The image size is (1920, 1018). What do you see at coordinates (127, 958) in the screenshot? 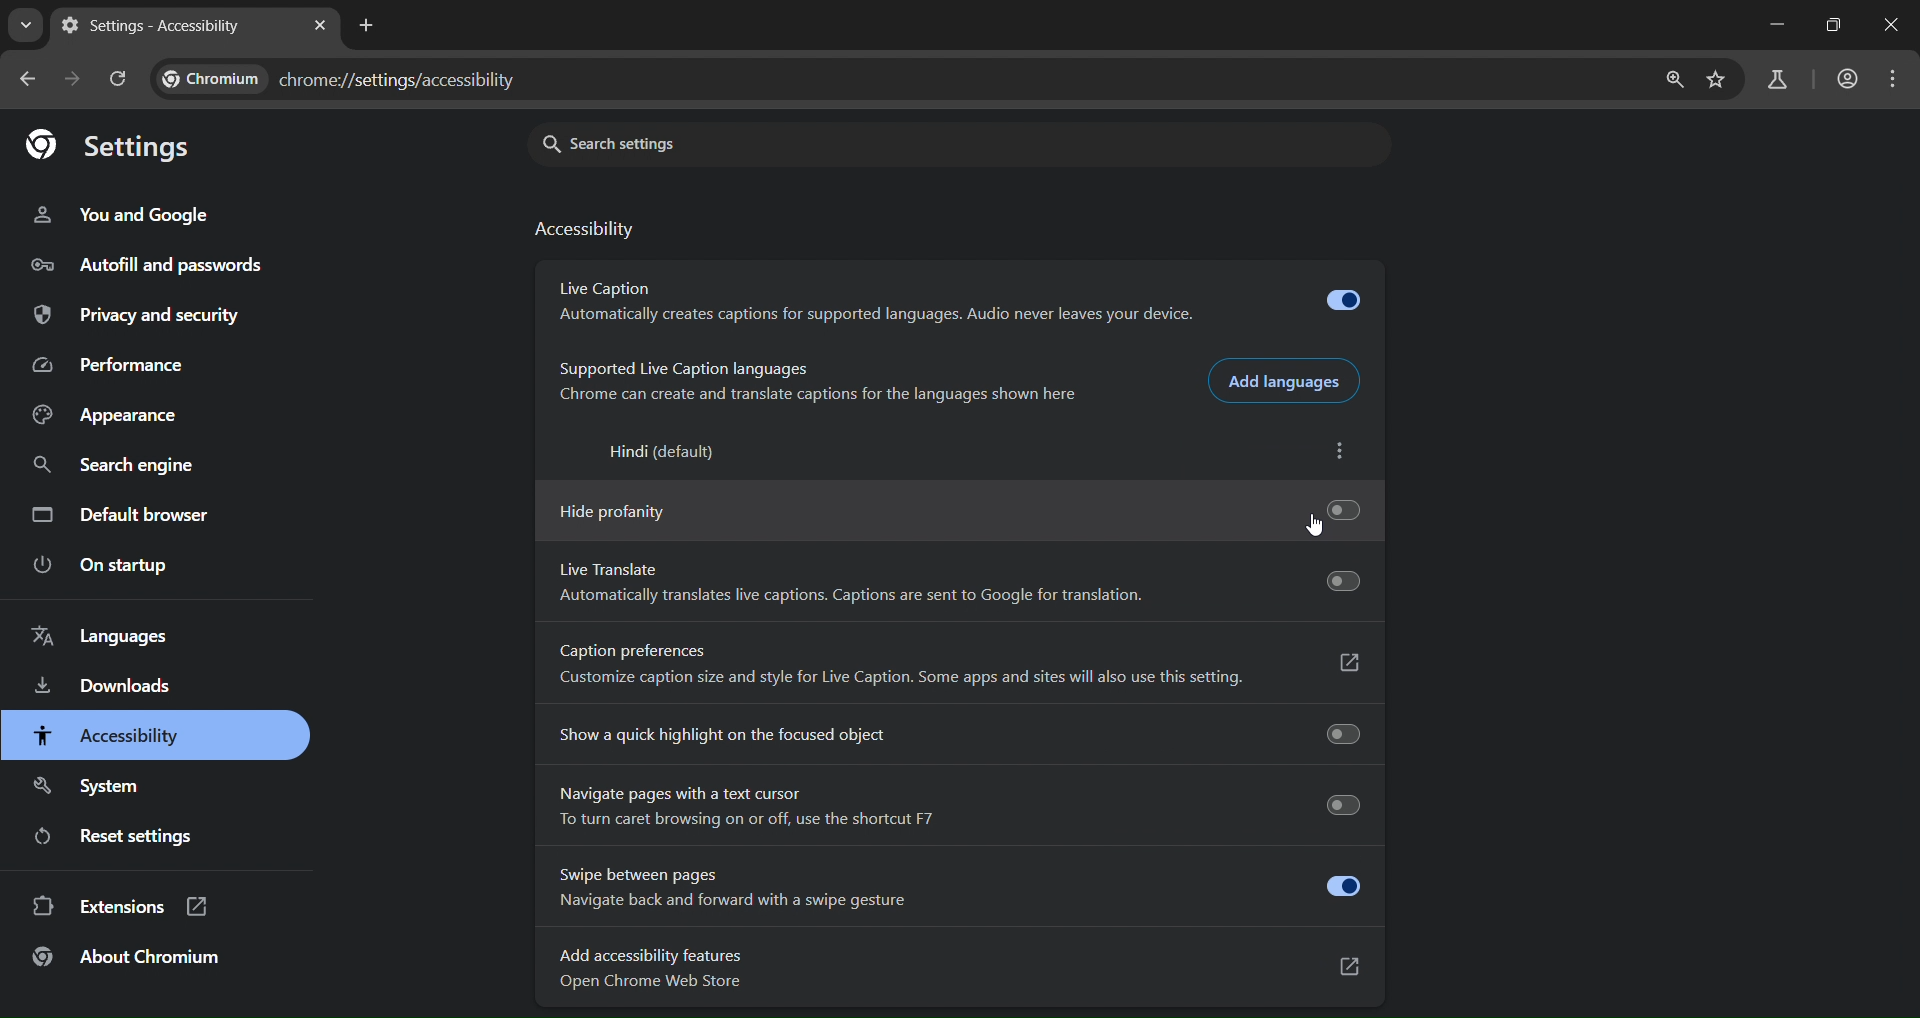
I see `about chromium` at bounding box center [127, 958].